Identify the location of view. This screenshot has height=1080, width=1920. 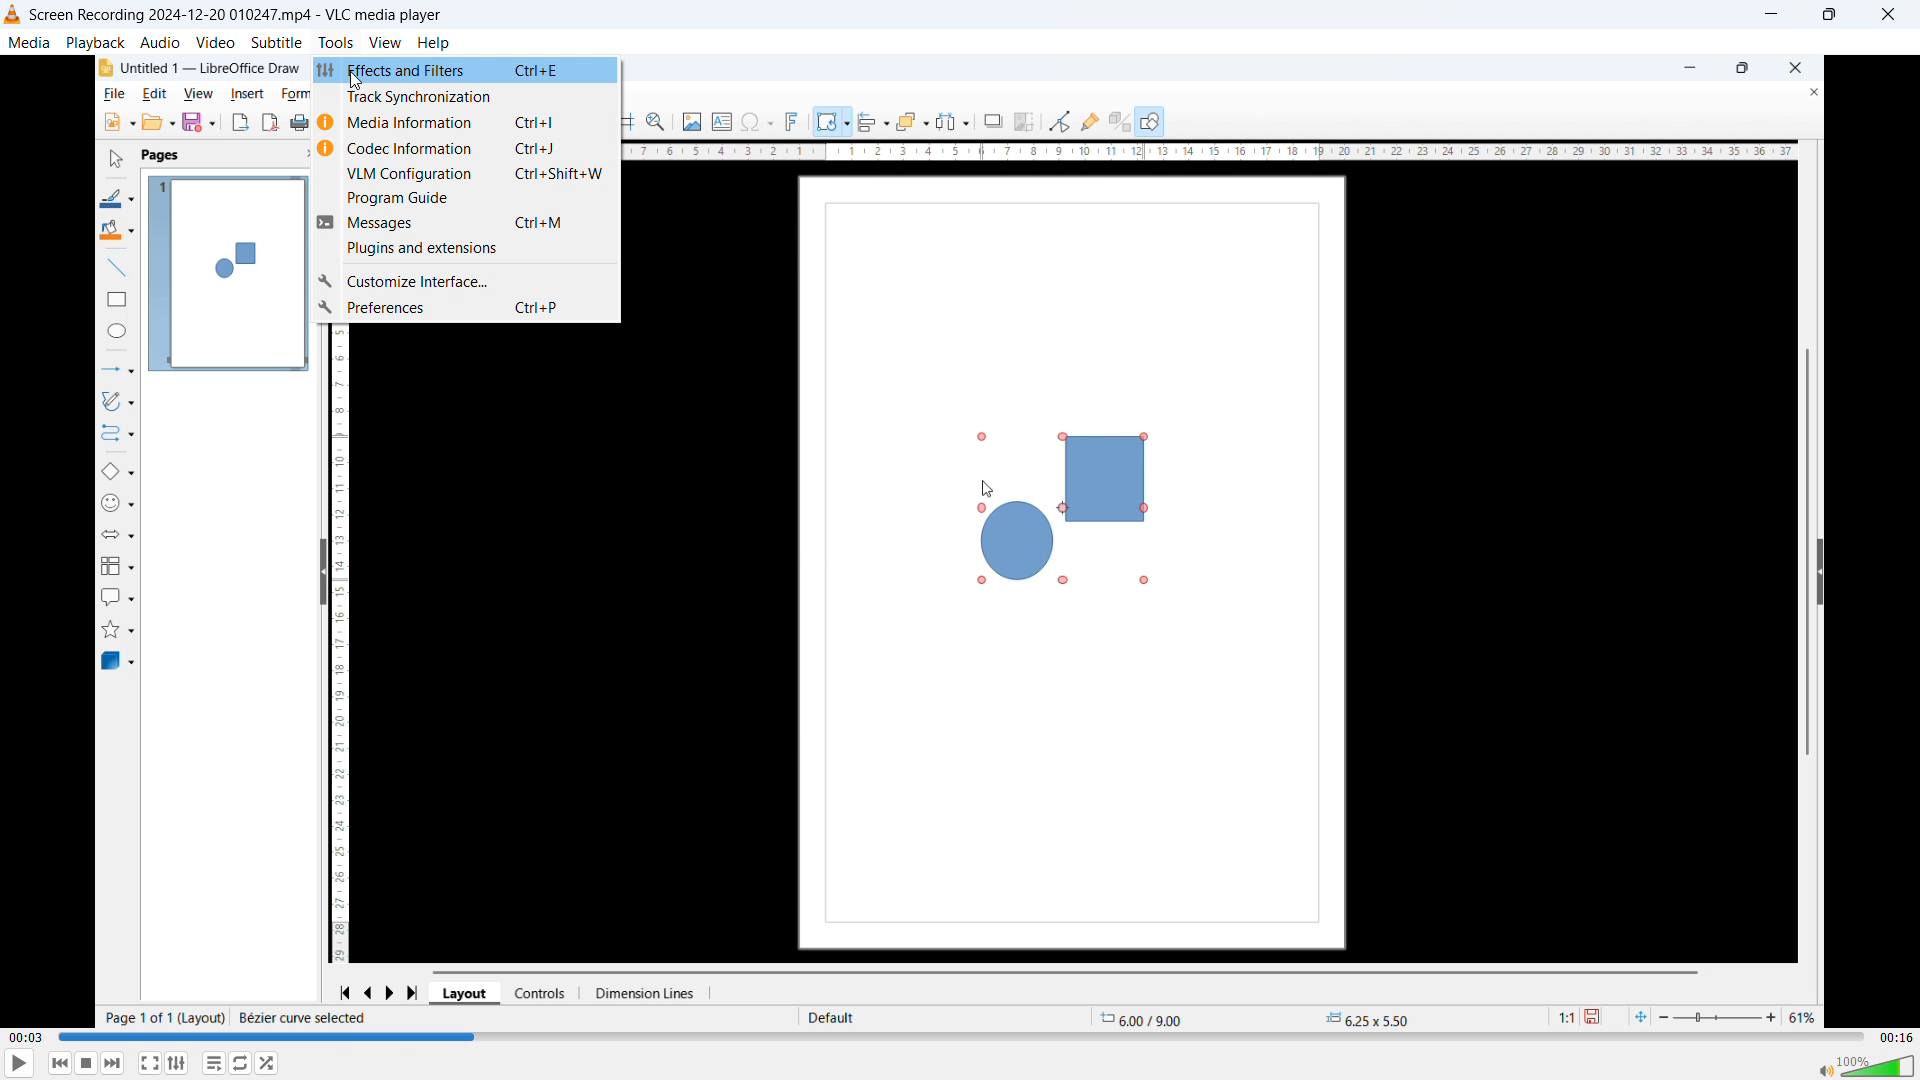
(386, 42).